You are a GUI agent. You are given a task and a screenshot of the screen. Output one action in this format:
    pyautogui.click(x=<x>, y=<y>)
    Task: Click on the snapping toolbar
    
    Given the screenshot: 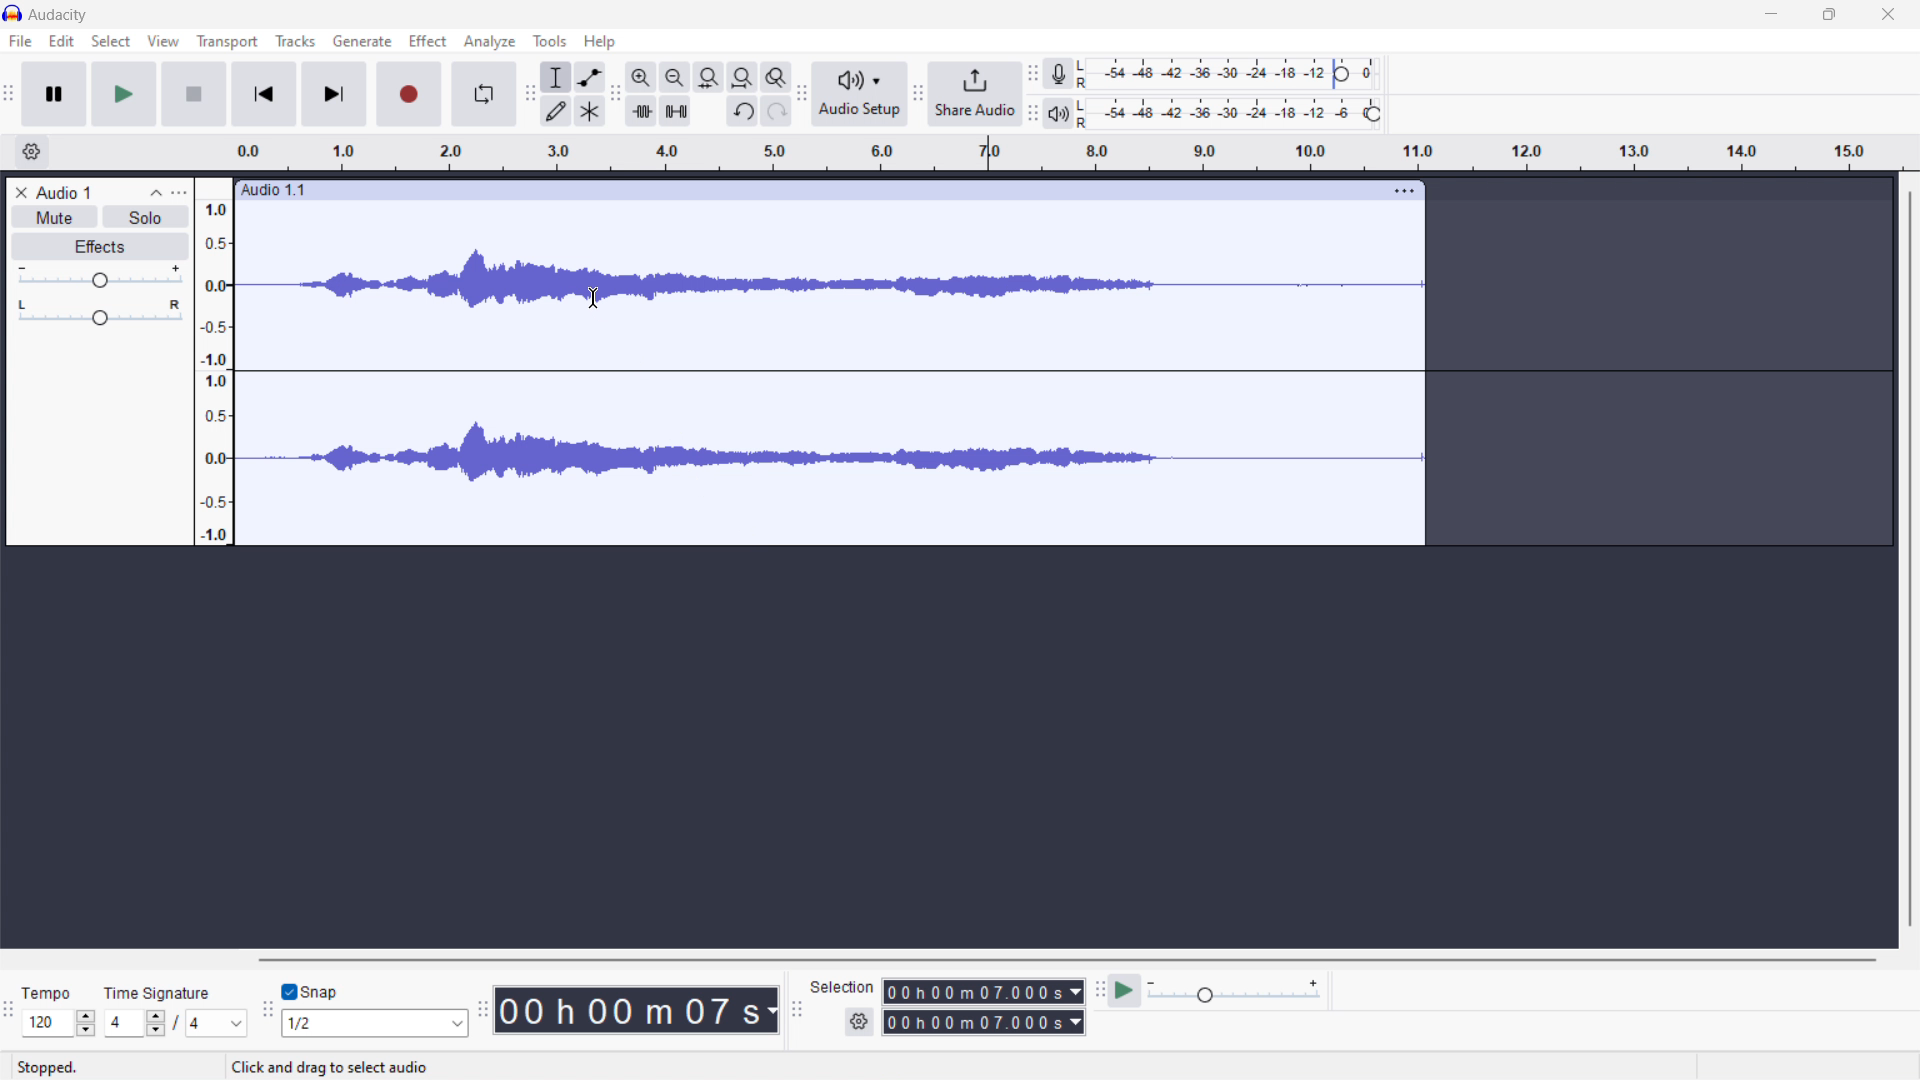 What is the action you would take?
    pyautogui.click(x=267, y=1014)
    